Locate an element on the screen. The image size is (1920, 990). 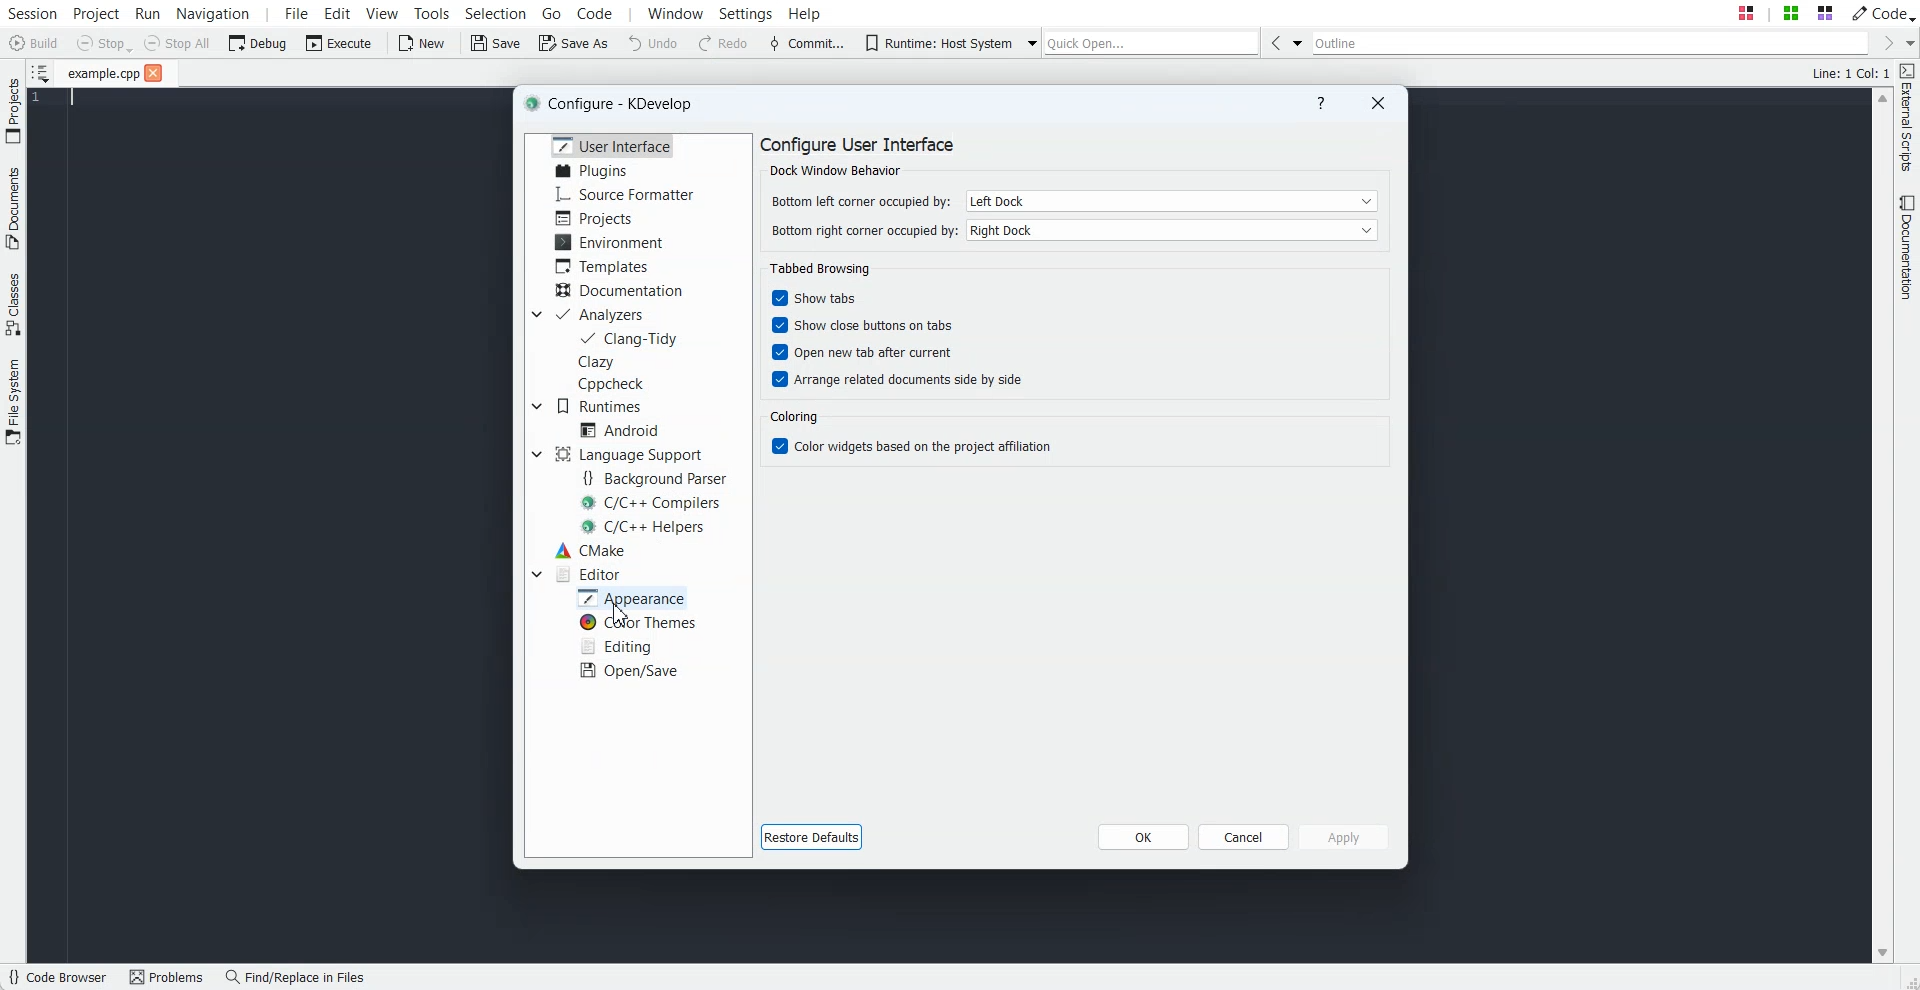
Runtime: Host System is located at coordinates (936, 43).